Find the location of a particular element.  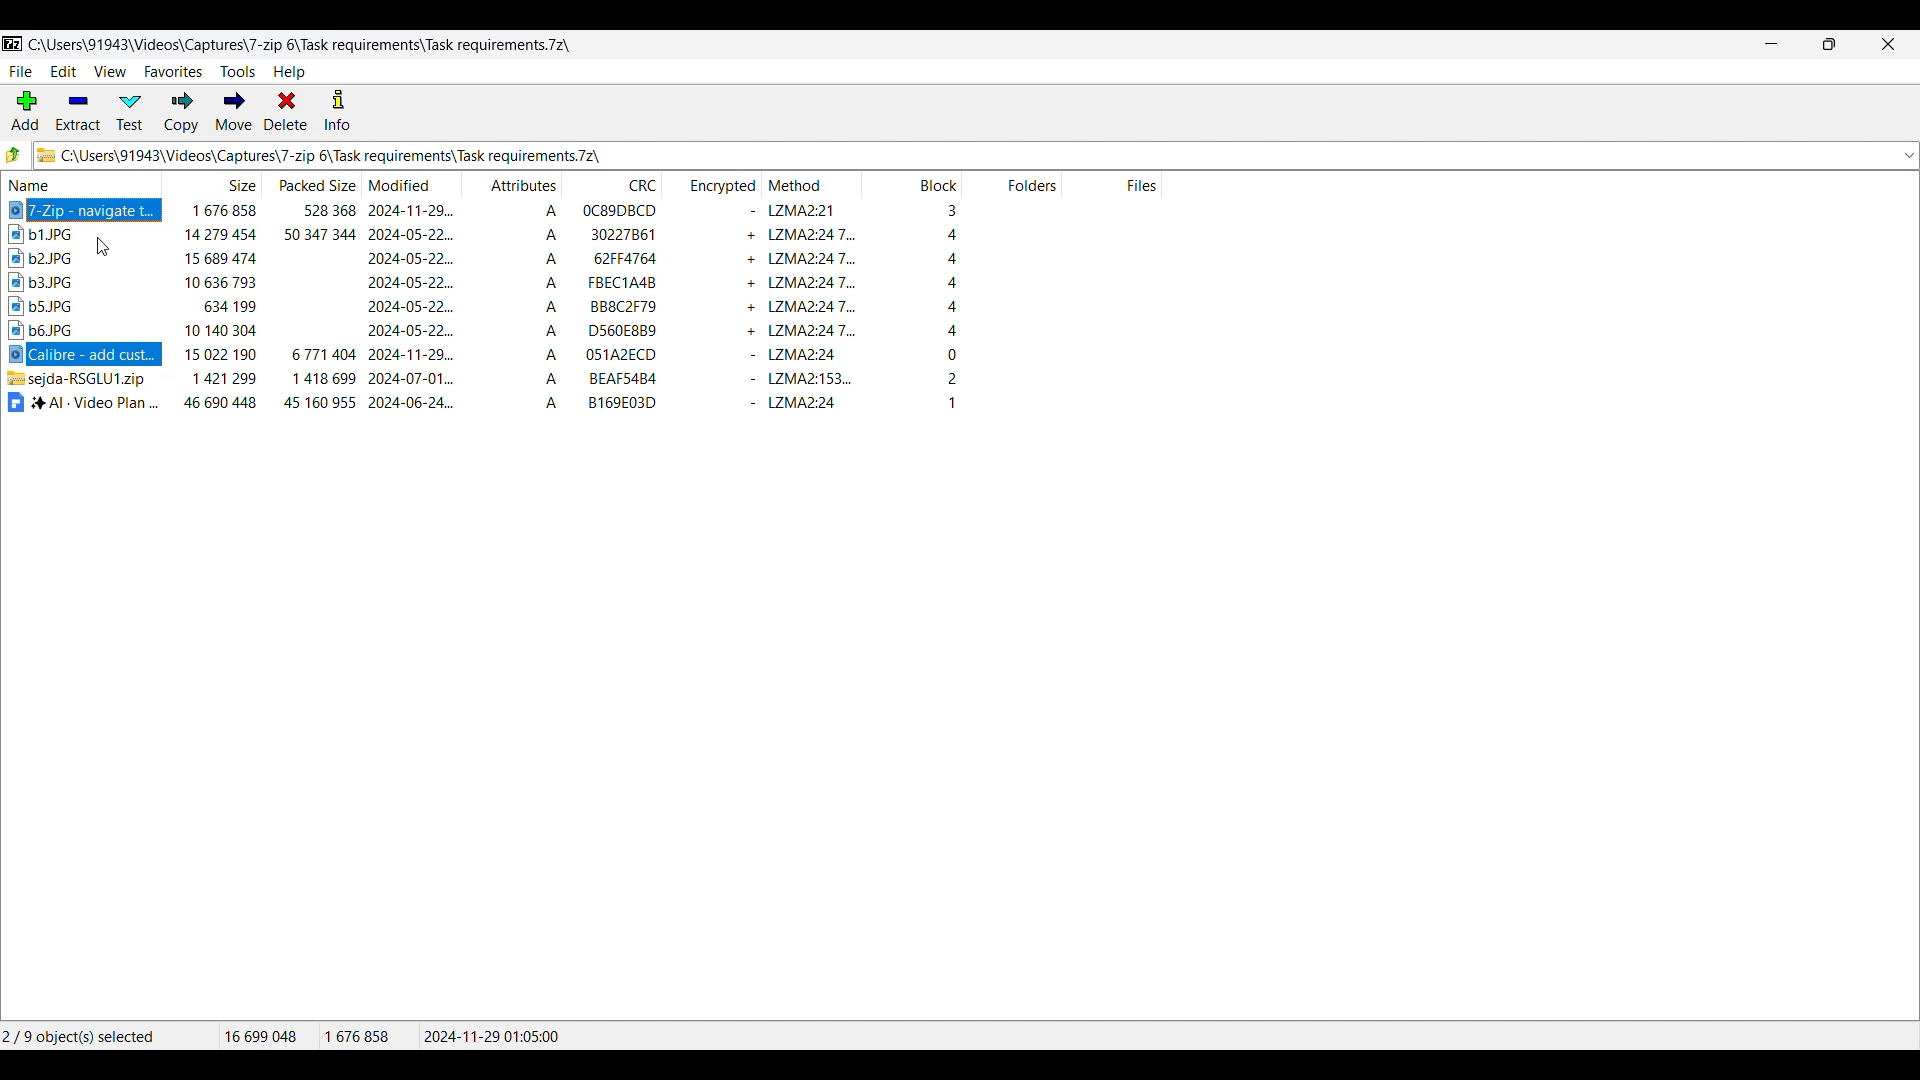

Extract is located at coordinates (79, 112).